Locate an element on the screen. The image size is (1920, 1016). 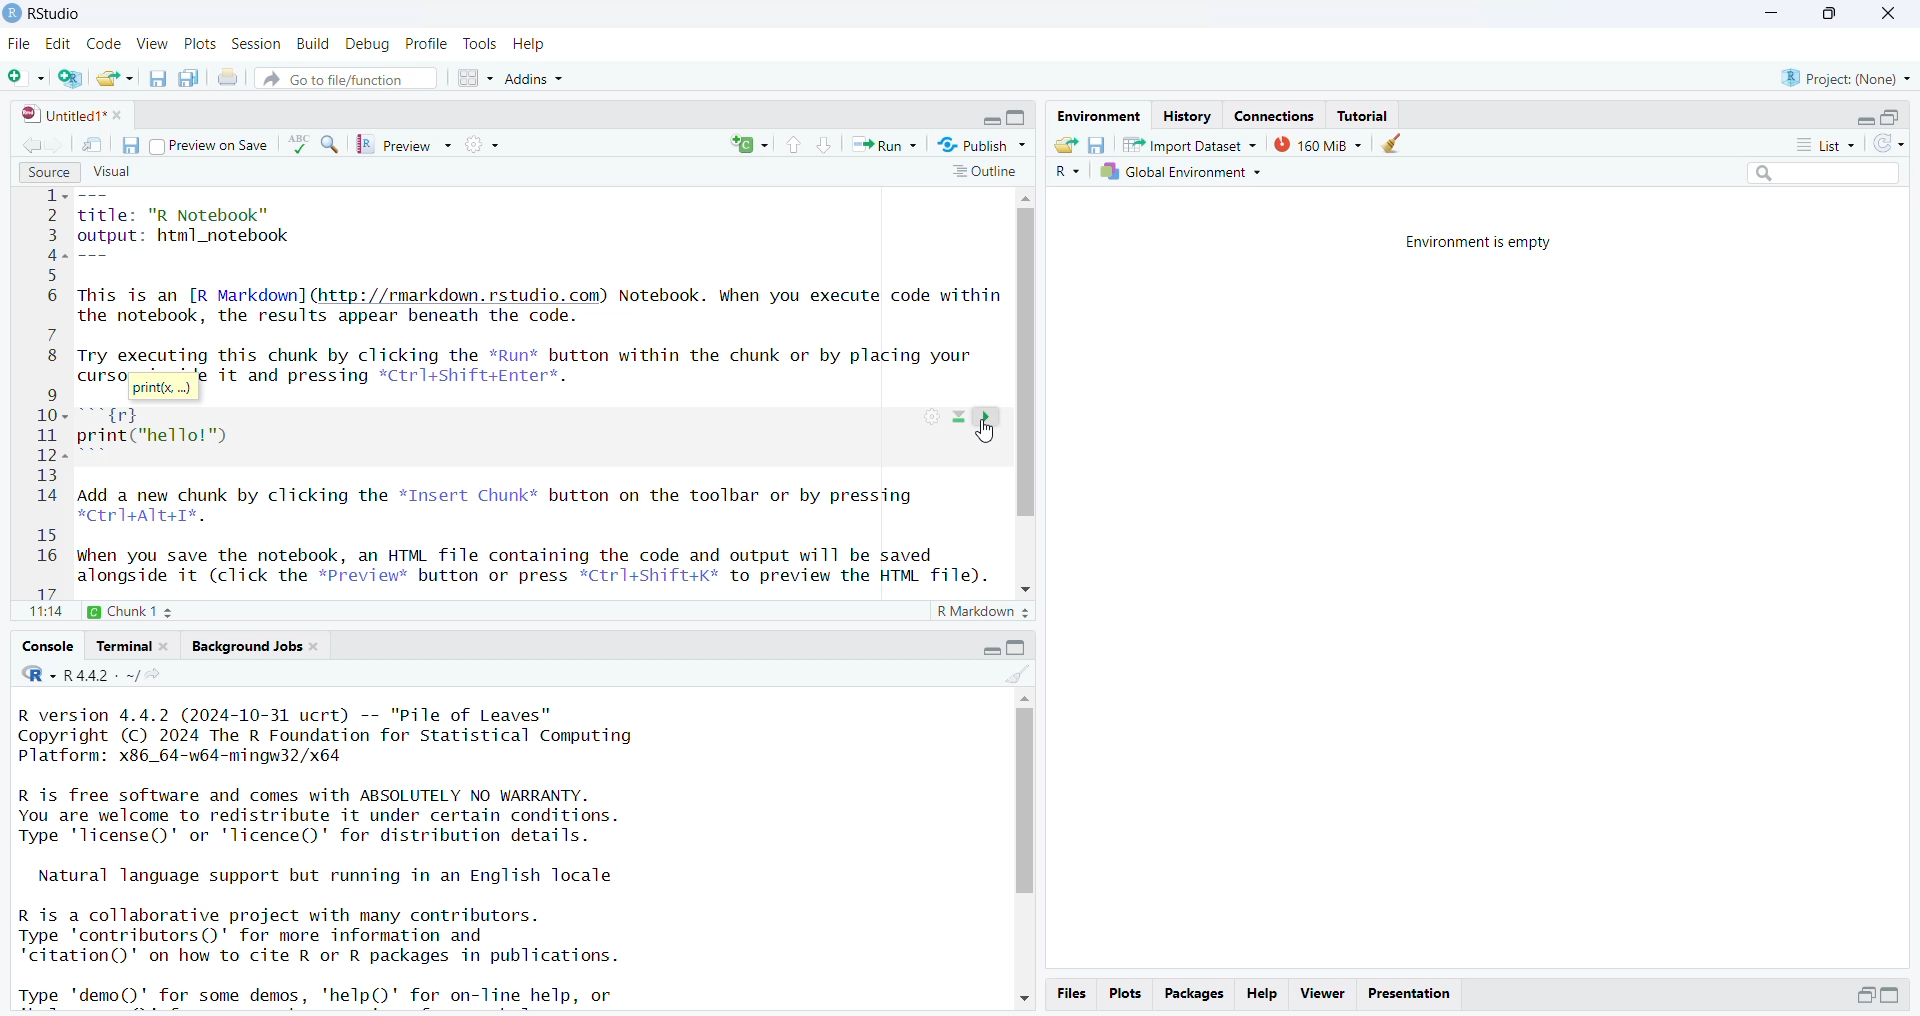
project(None) is located at coordinates (1845, 79).